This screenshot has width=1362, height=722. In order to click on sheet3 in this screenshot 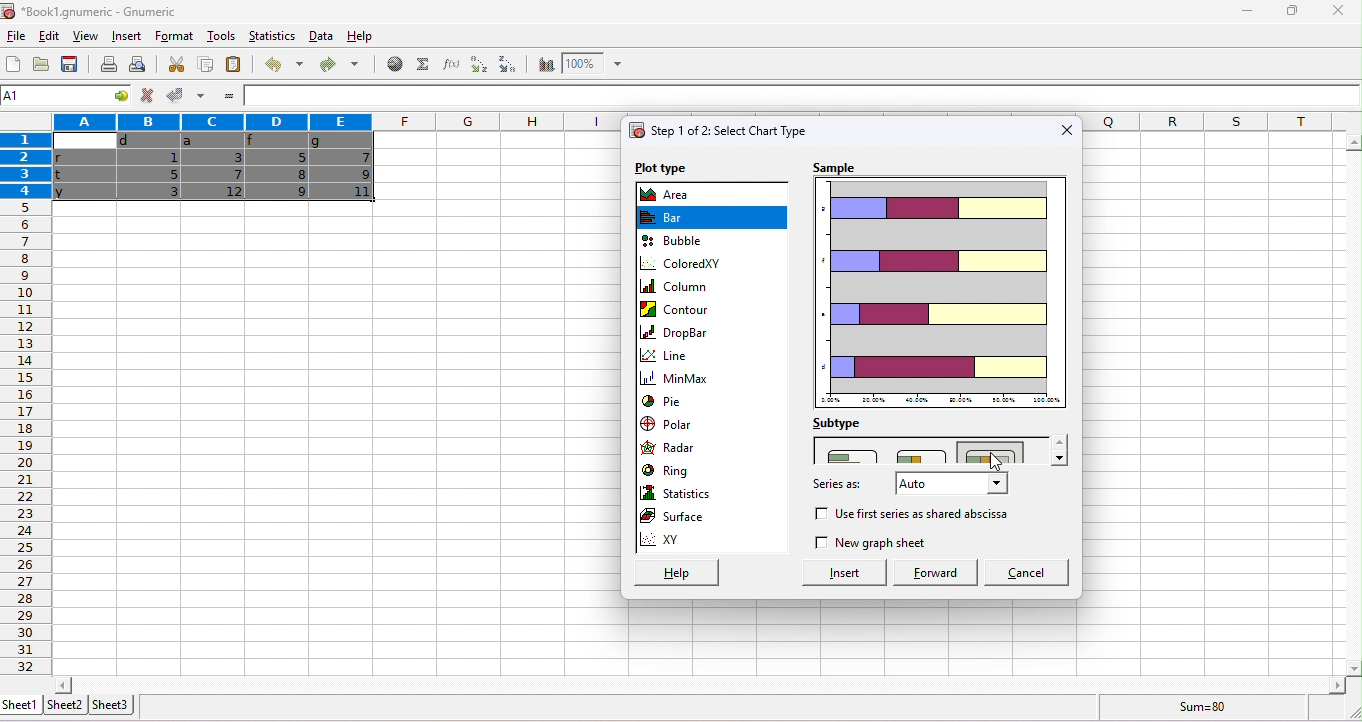, I will do `click(113, 704)`.